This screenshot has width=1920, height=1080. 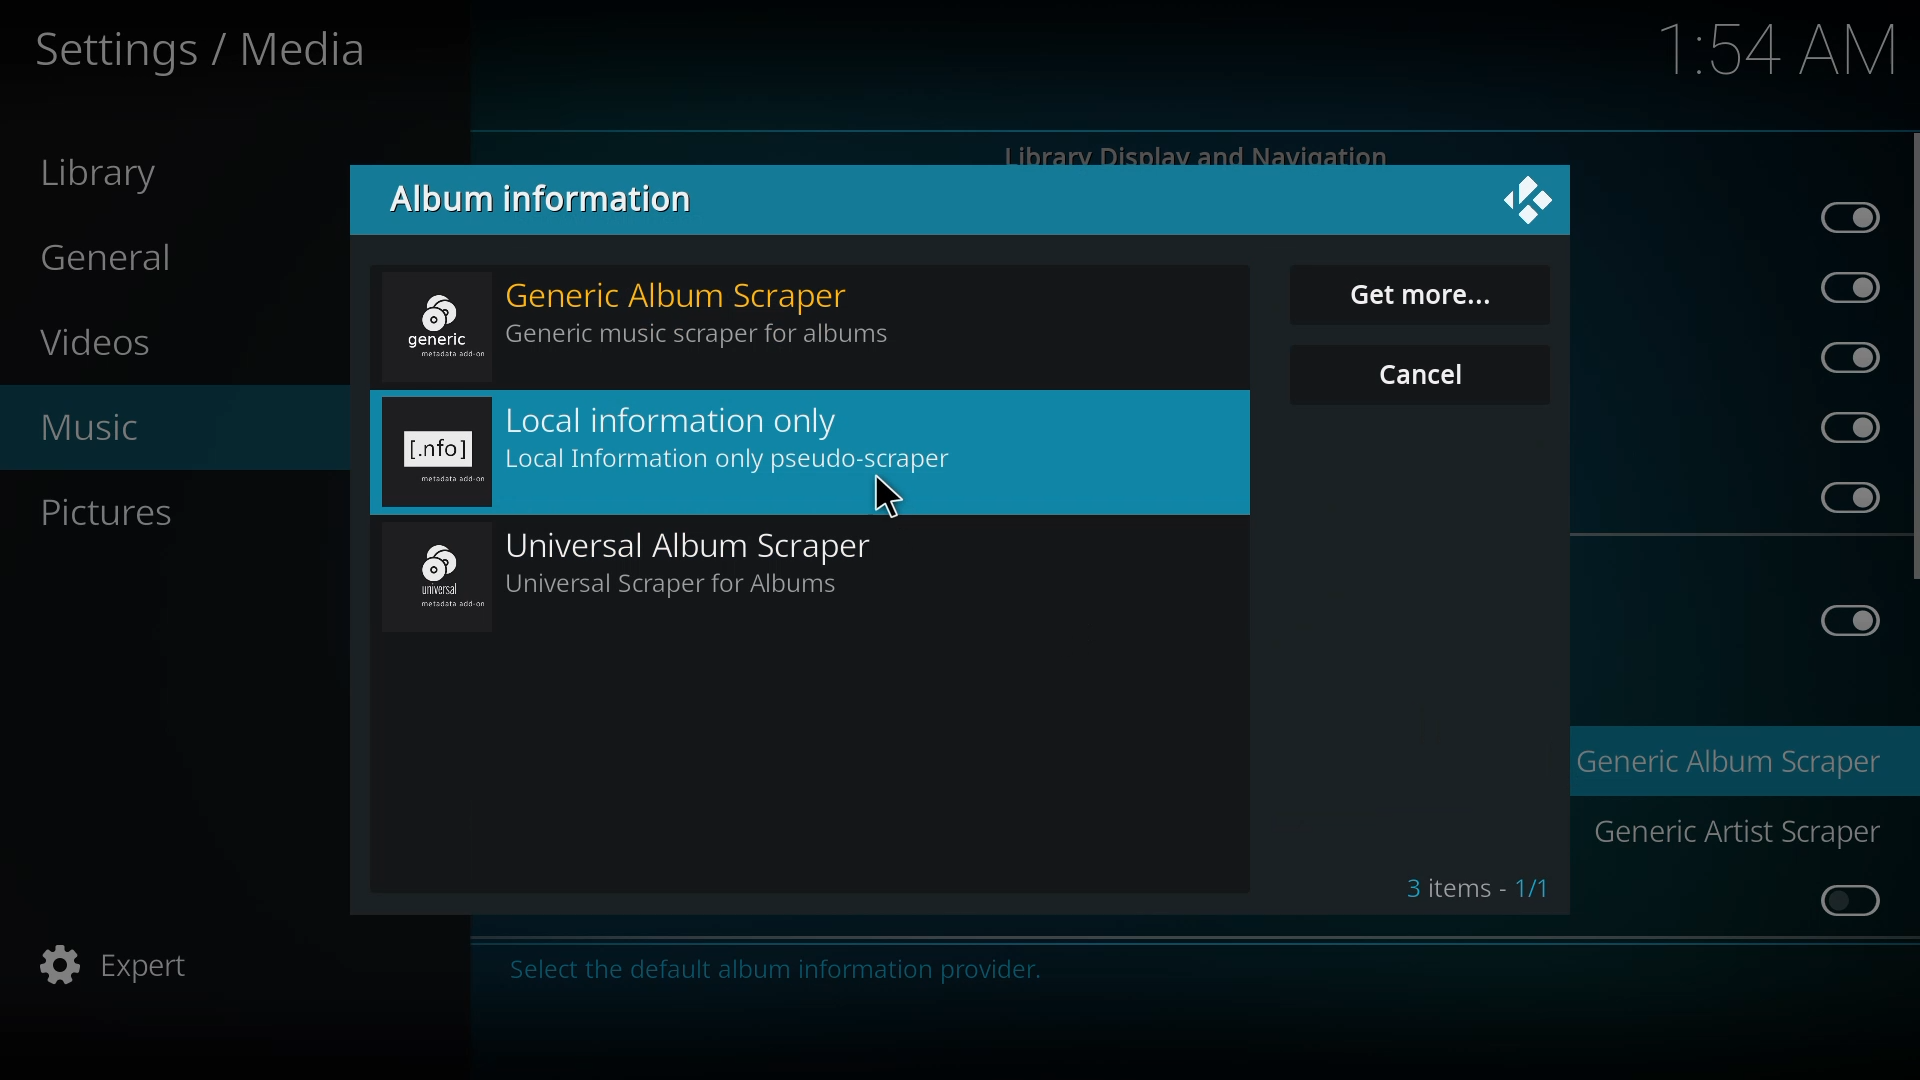 What do you see at coordinates (686, 456) in the screenshot?
I see `local information only` at bounding box center [686, 456].